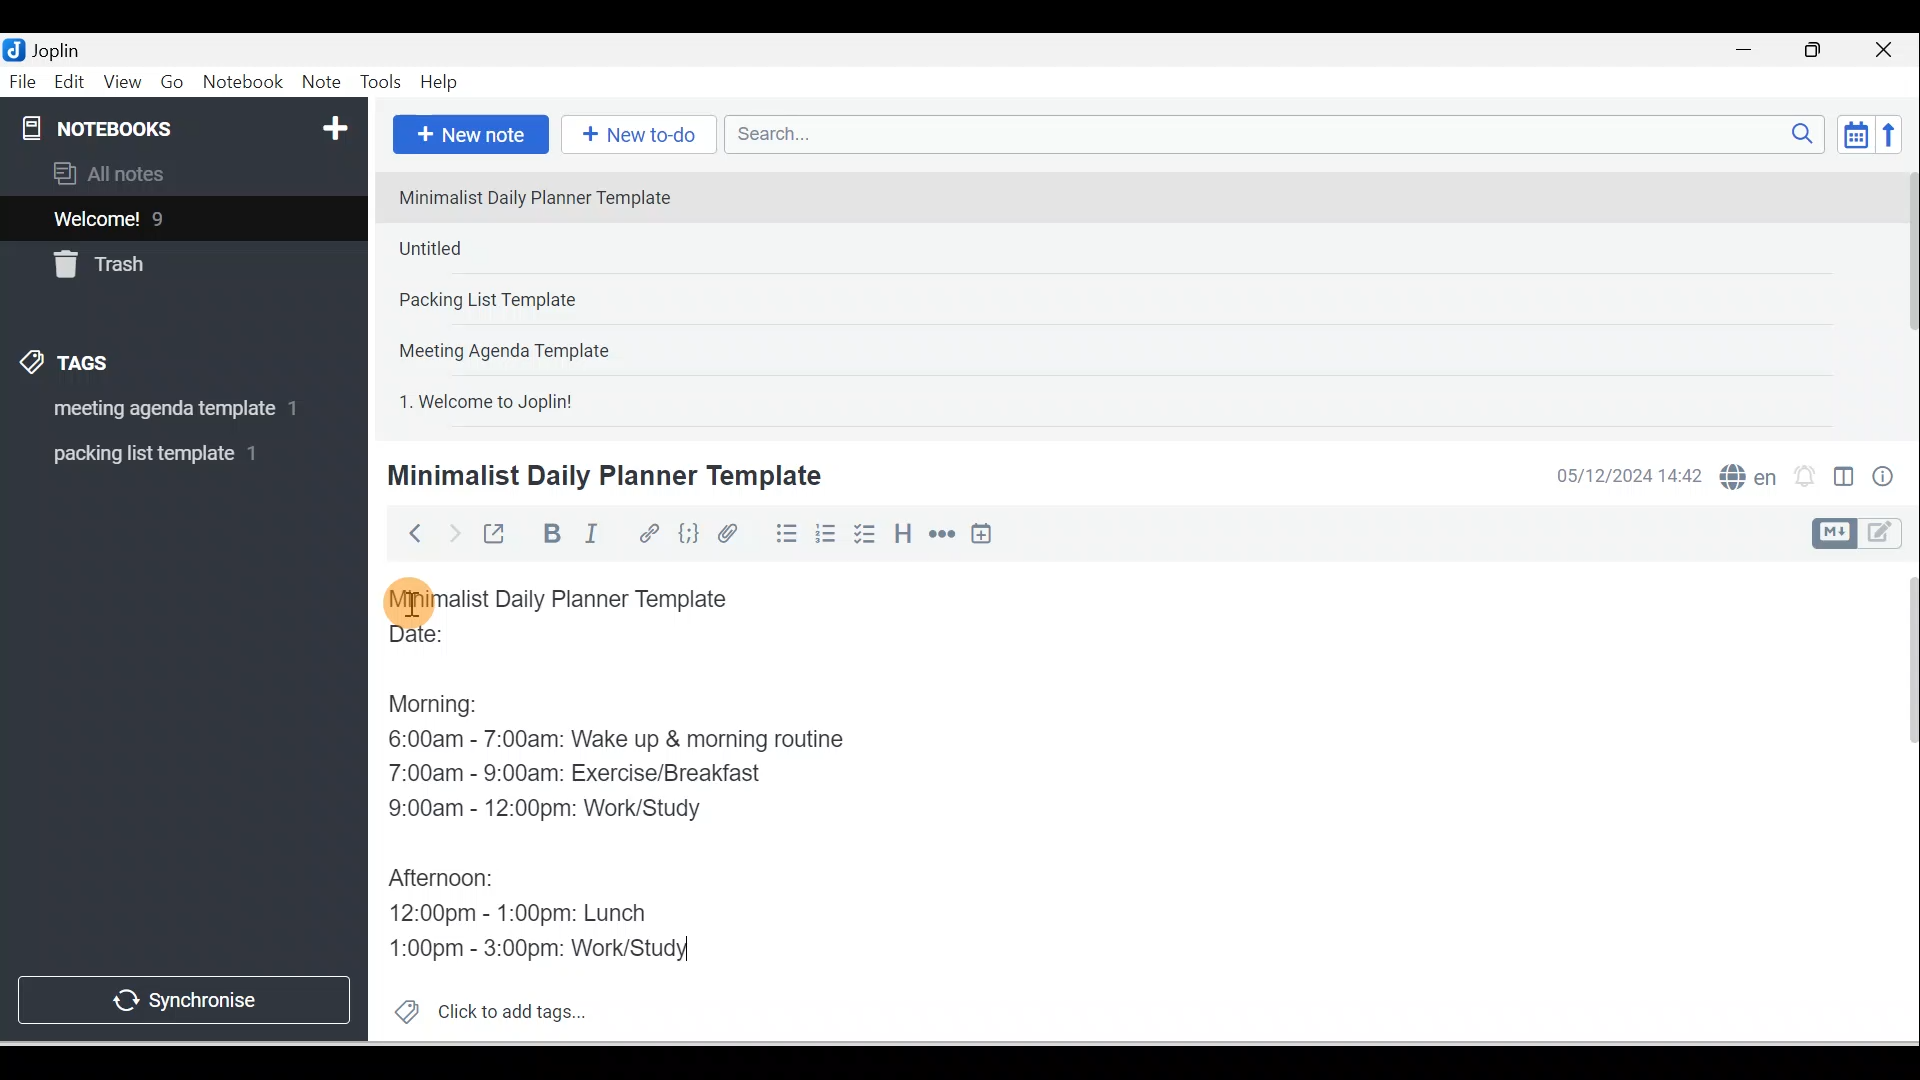 This screenshot has height=1080, width=1920. Describe the element at coordinates (579, 771) in the screenshot. I see `7:00am - 9:00am: Exercise/Breakfast` at that location.